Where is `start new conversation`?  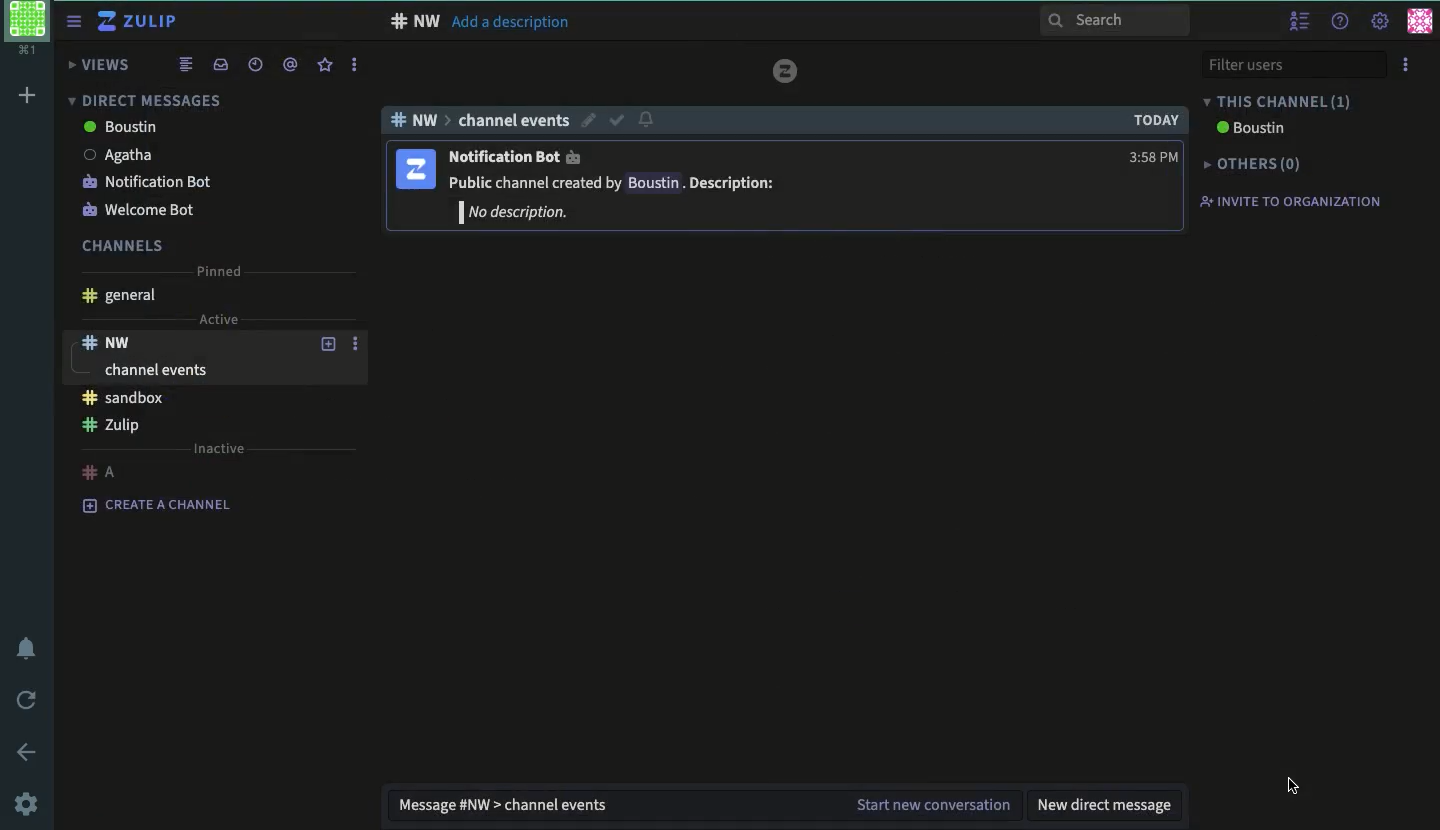 start new conversation is located at coordinates (937, 805).